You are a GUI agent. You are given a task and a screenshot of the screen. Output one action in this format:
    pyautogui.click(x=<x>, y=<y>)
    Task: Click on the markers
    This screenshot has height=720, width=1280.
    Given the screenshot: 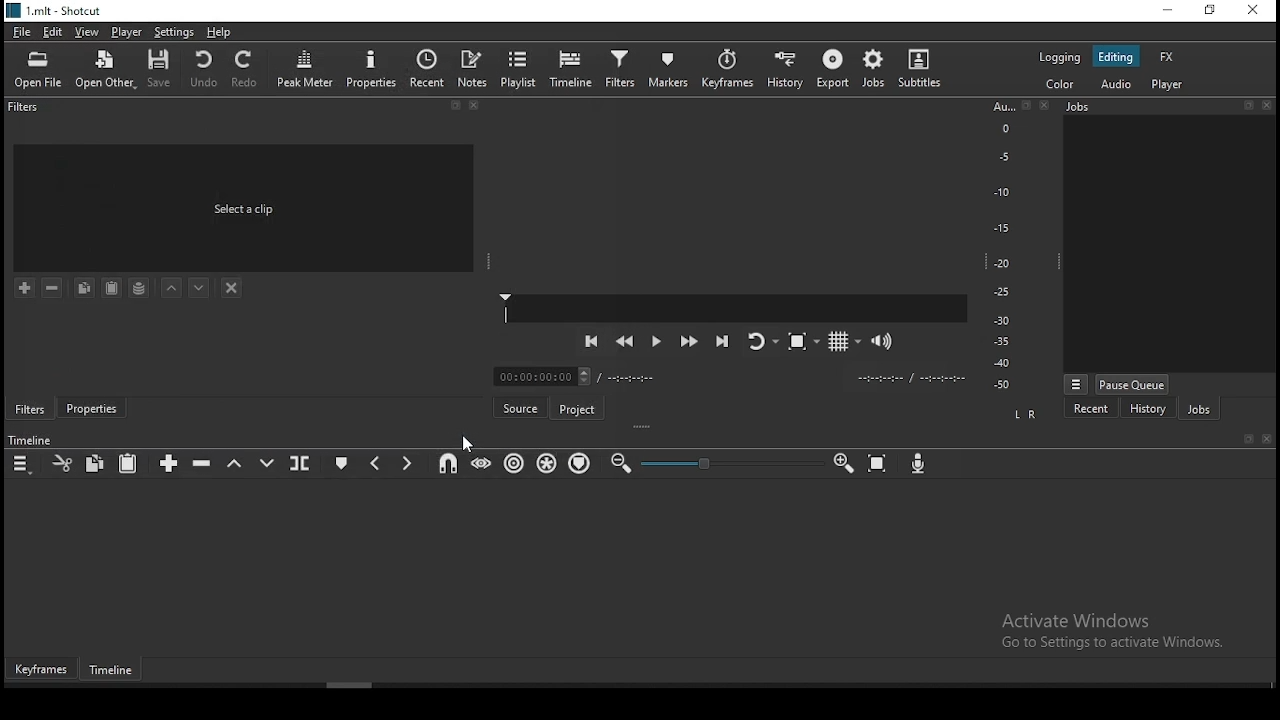 What is the action you would take?
    pyautogui.click(x=671, y=69)
    